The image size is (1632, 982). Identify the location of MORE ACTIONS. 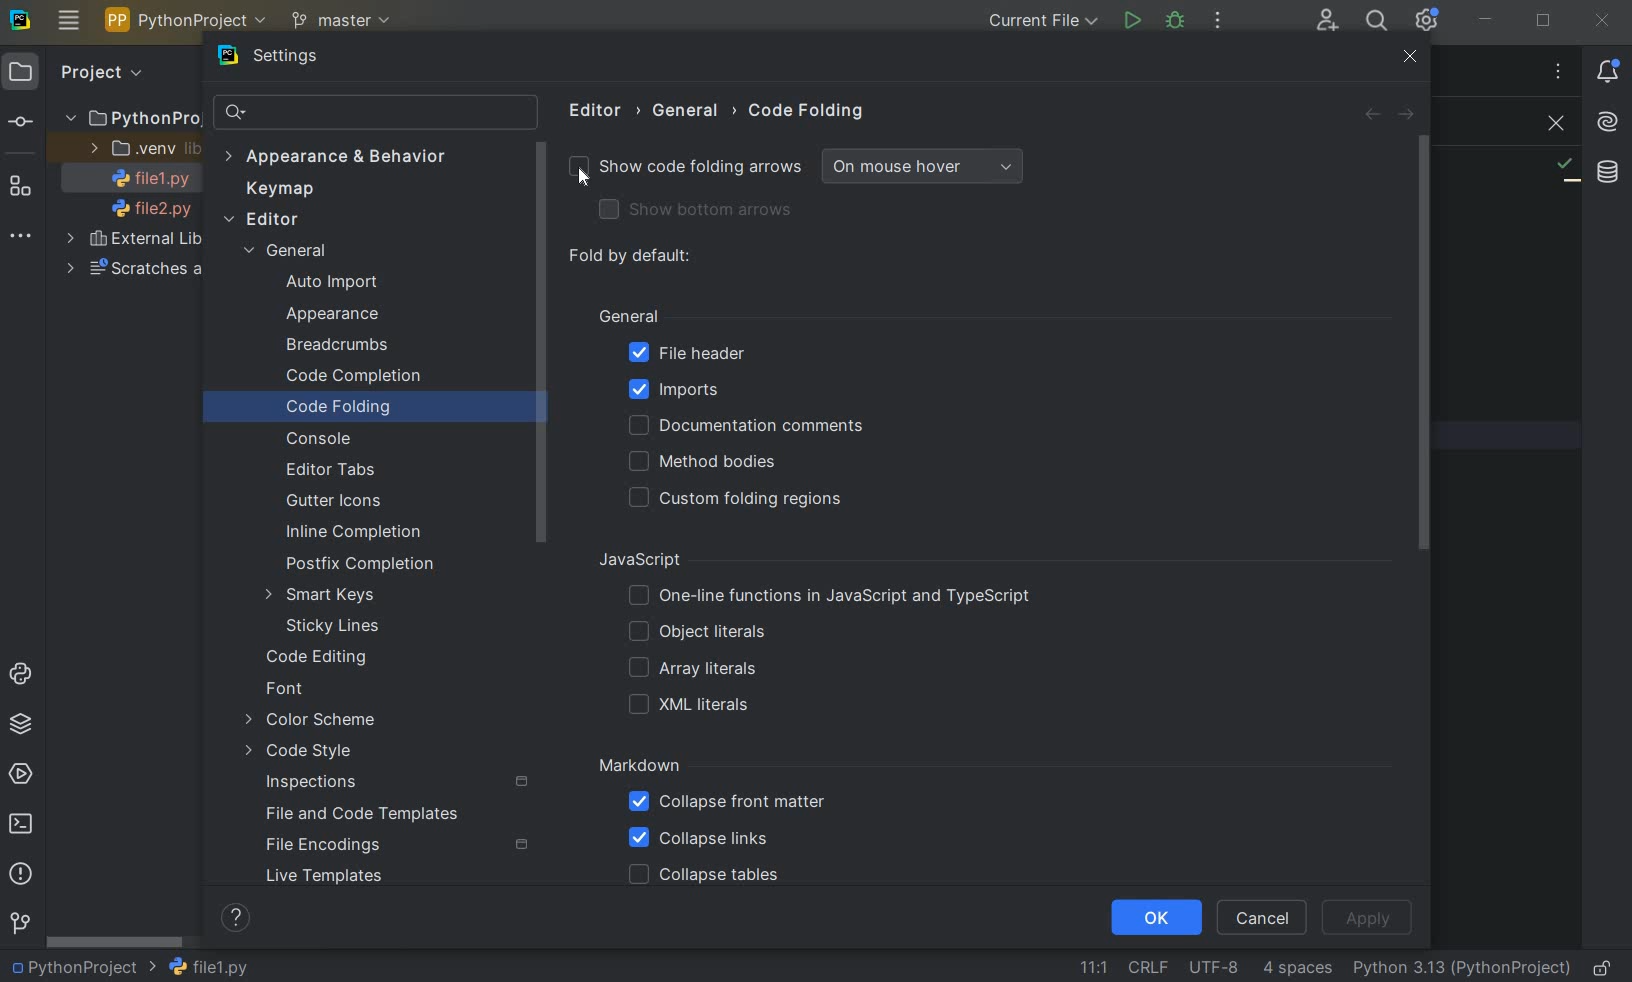
(1219, 20).